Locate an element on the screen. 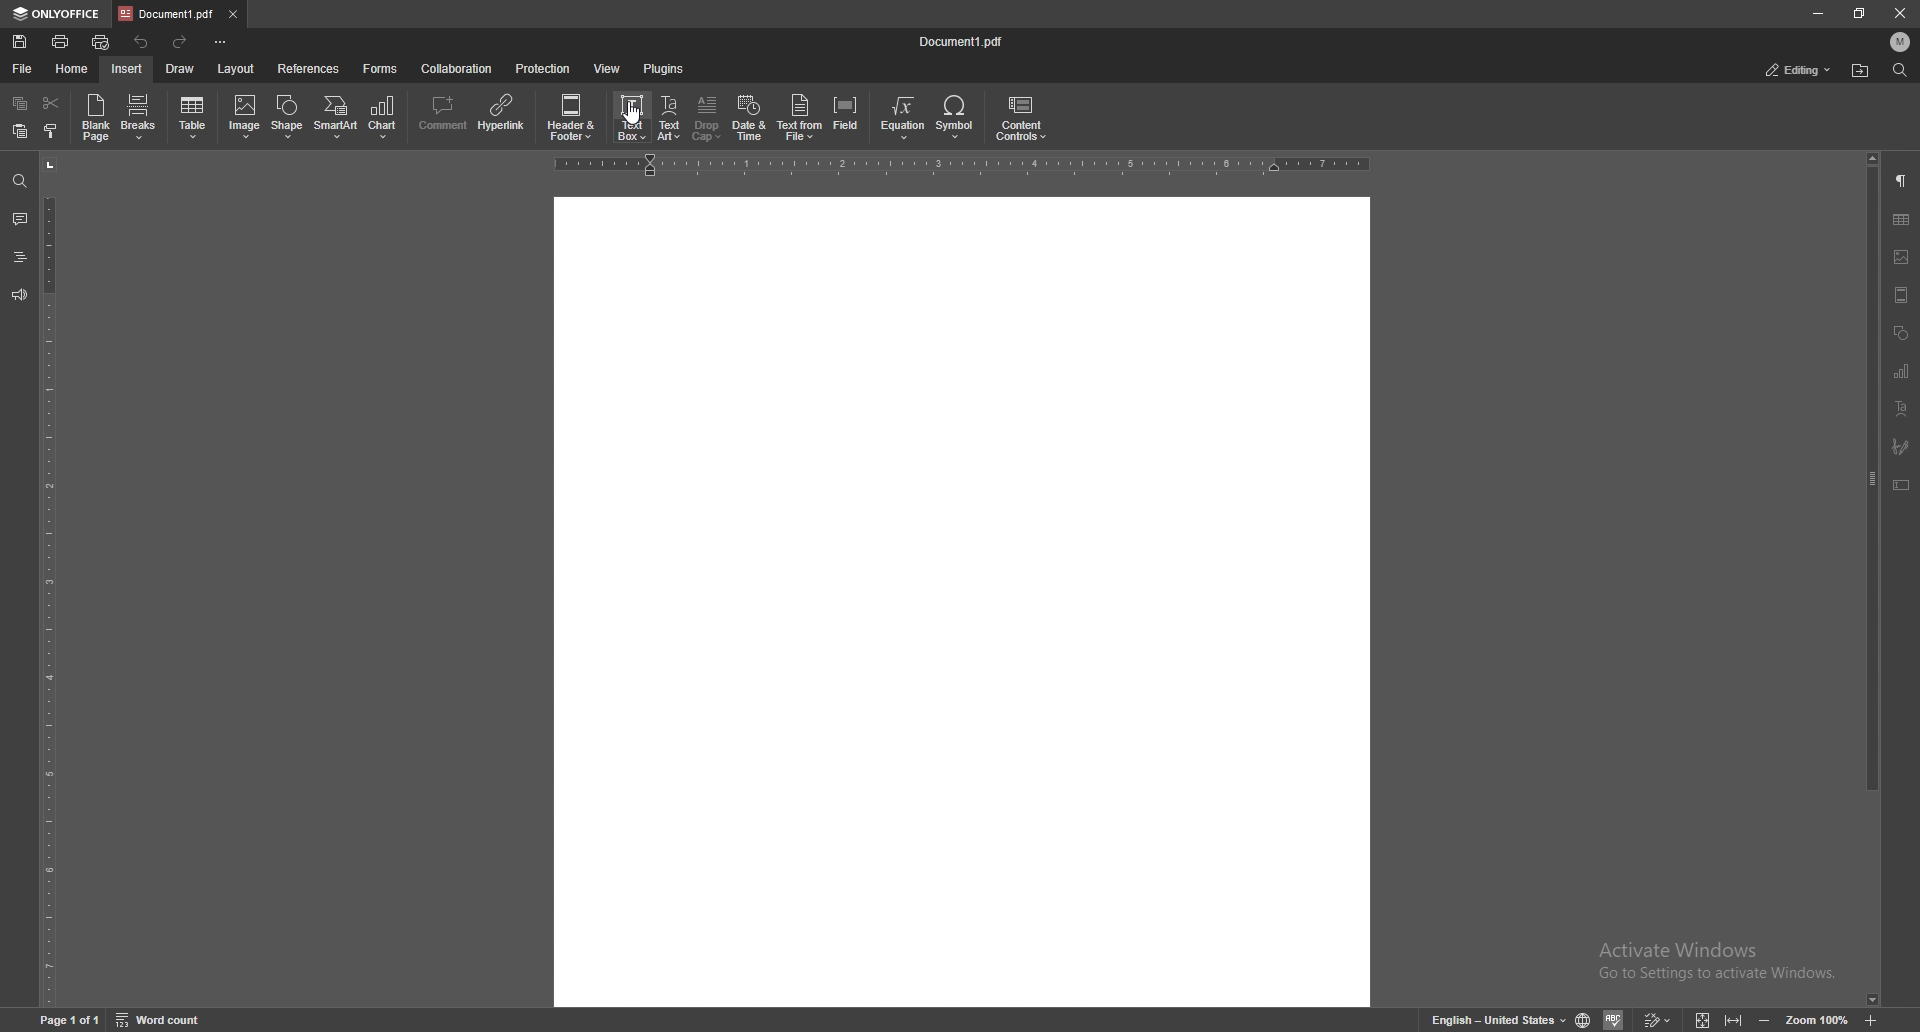  paragraph is located at coordinates (1903, 180).